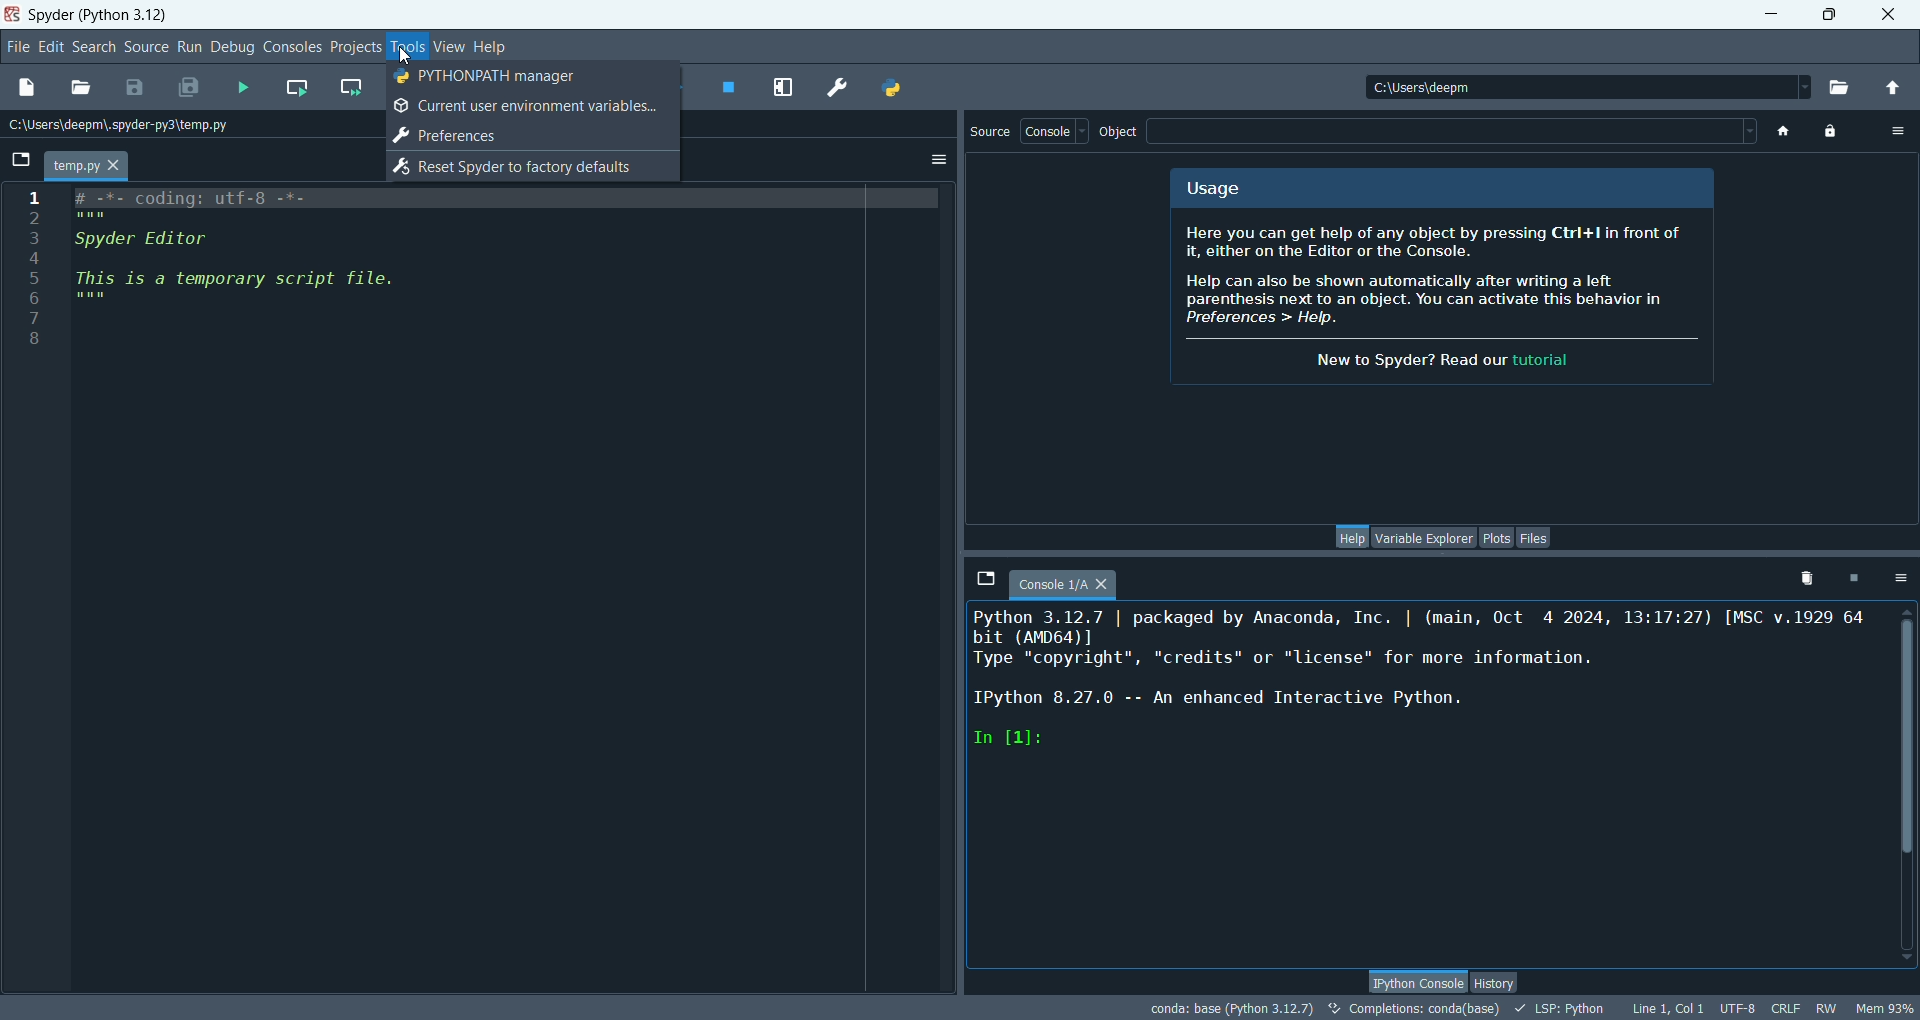 The width and height of the screenshot is (1920, 1020). What do you see at coordinates (353, 48) in the screenshot?
I see `projects` at bounding box center [353, 48].